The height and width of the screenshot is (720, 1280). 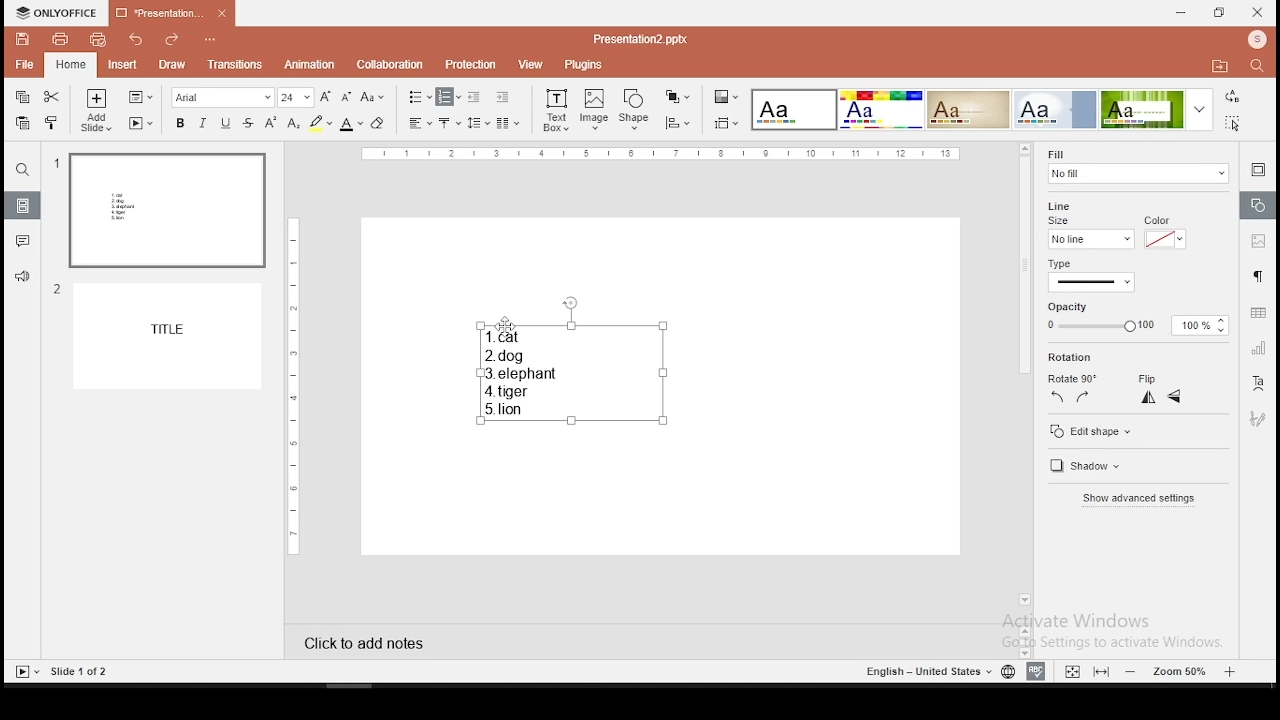 I want to click on support and feedback, so click(x=23, y=278).